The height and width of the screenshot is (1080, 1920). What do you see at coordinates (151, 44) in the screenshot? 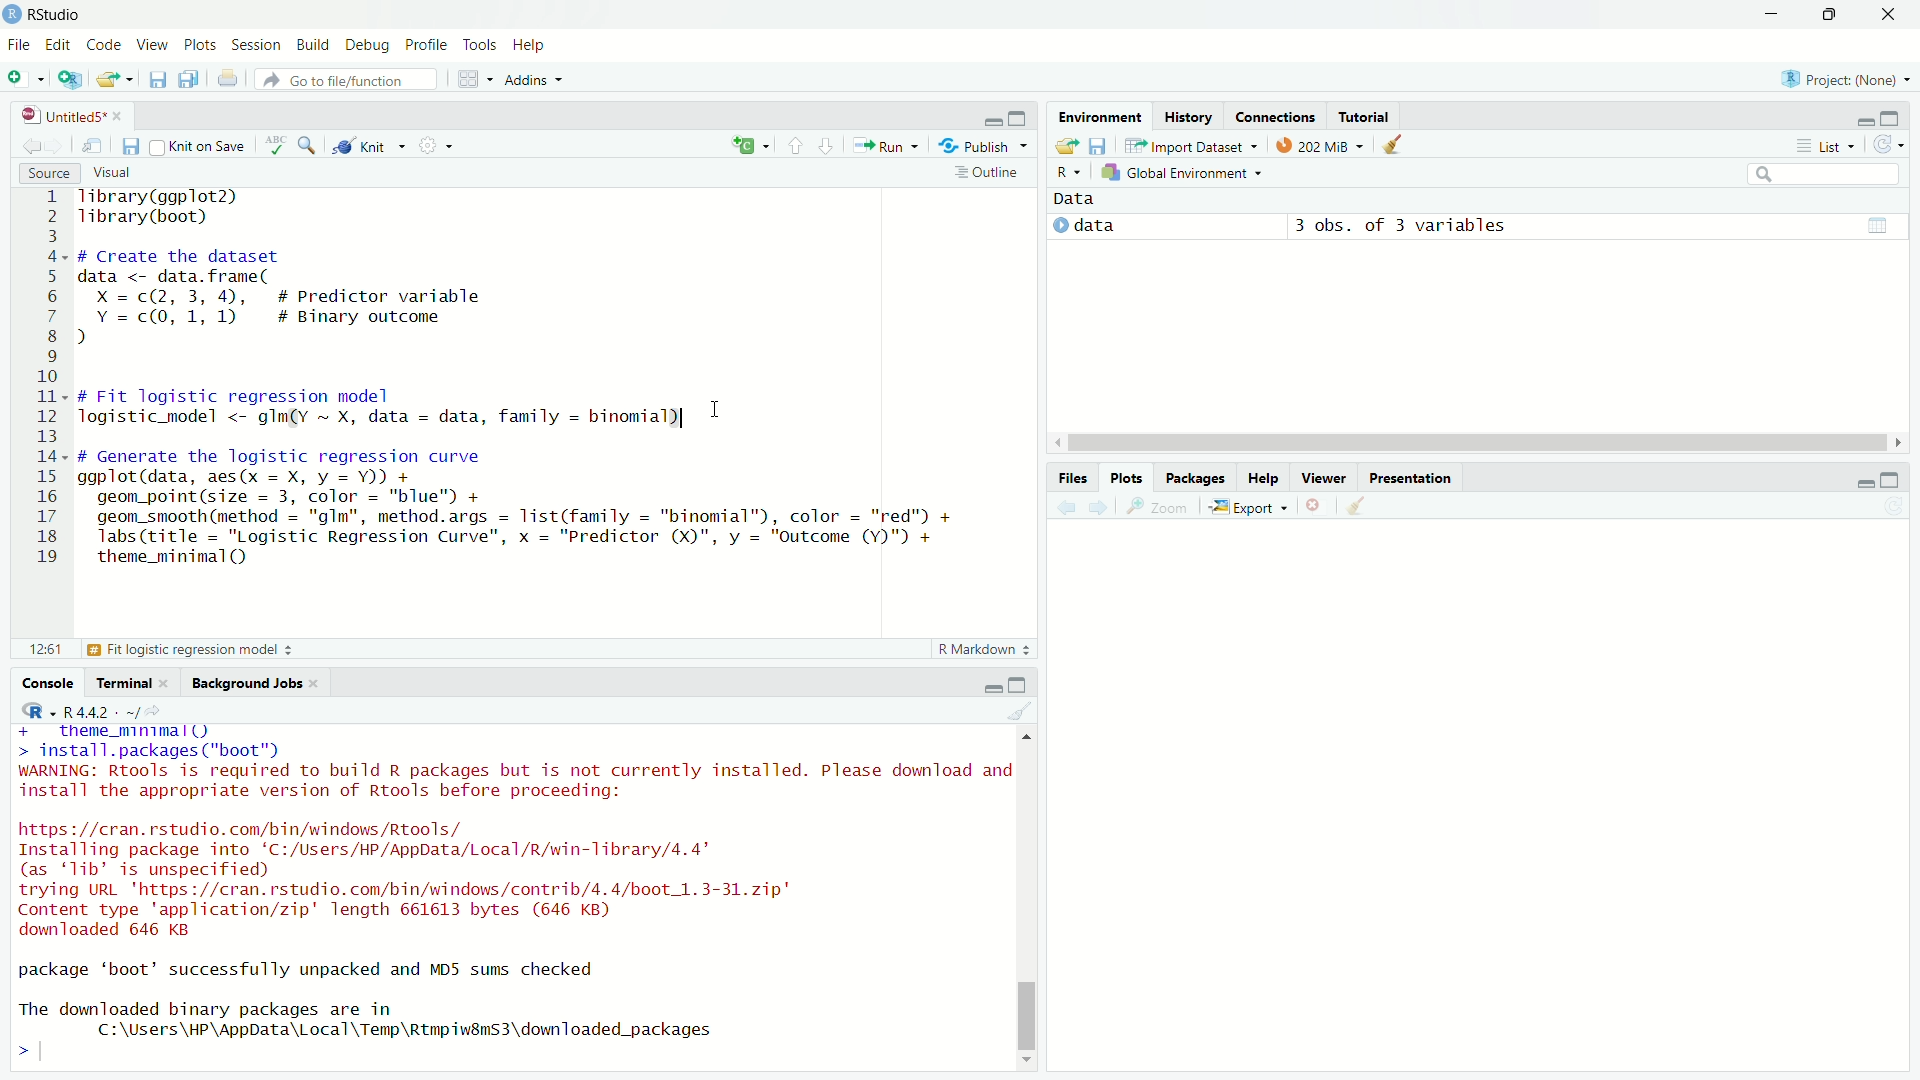
I see `View` at bounding box center [151, 44].